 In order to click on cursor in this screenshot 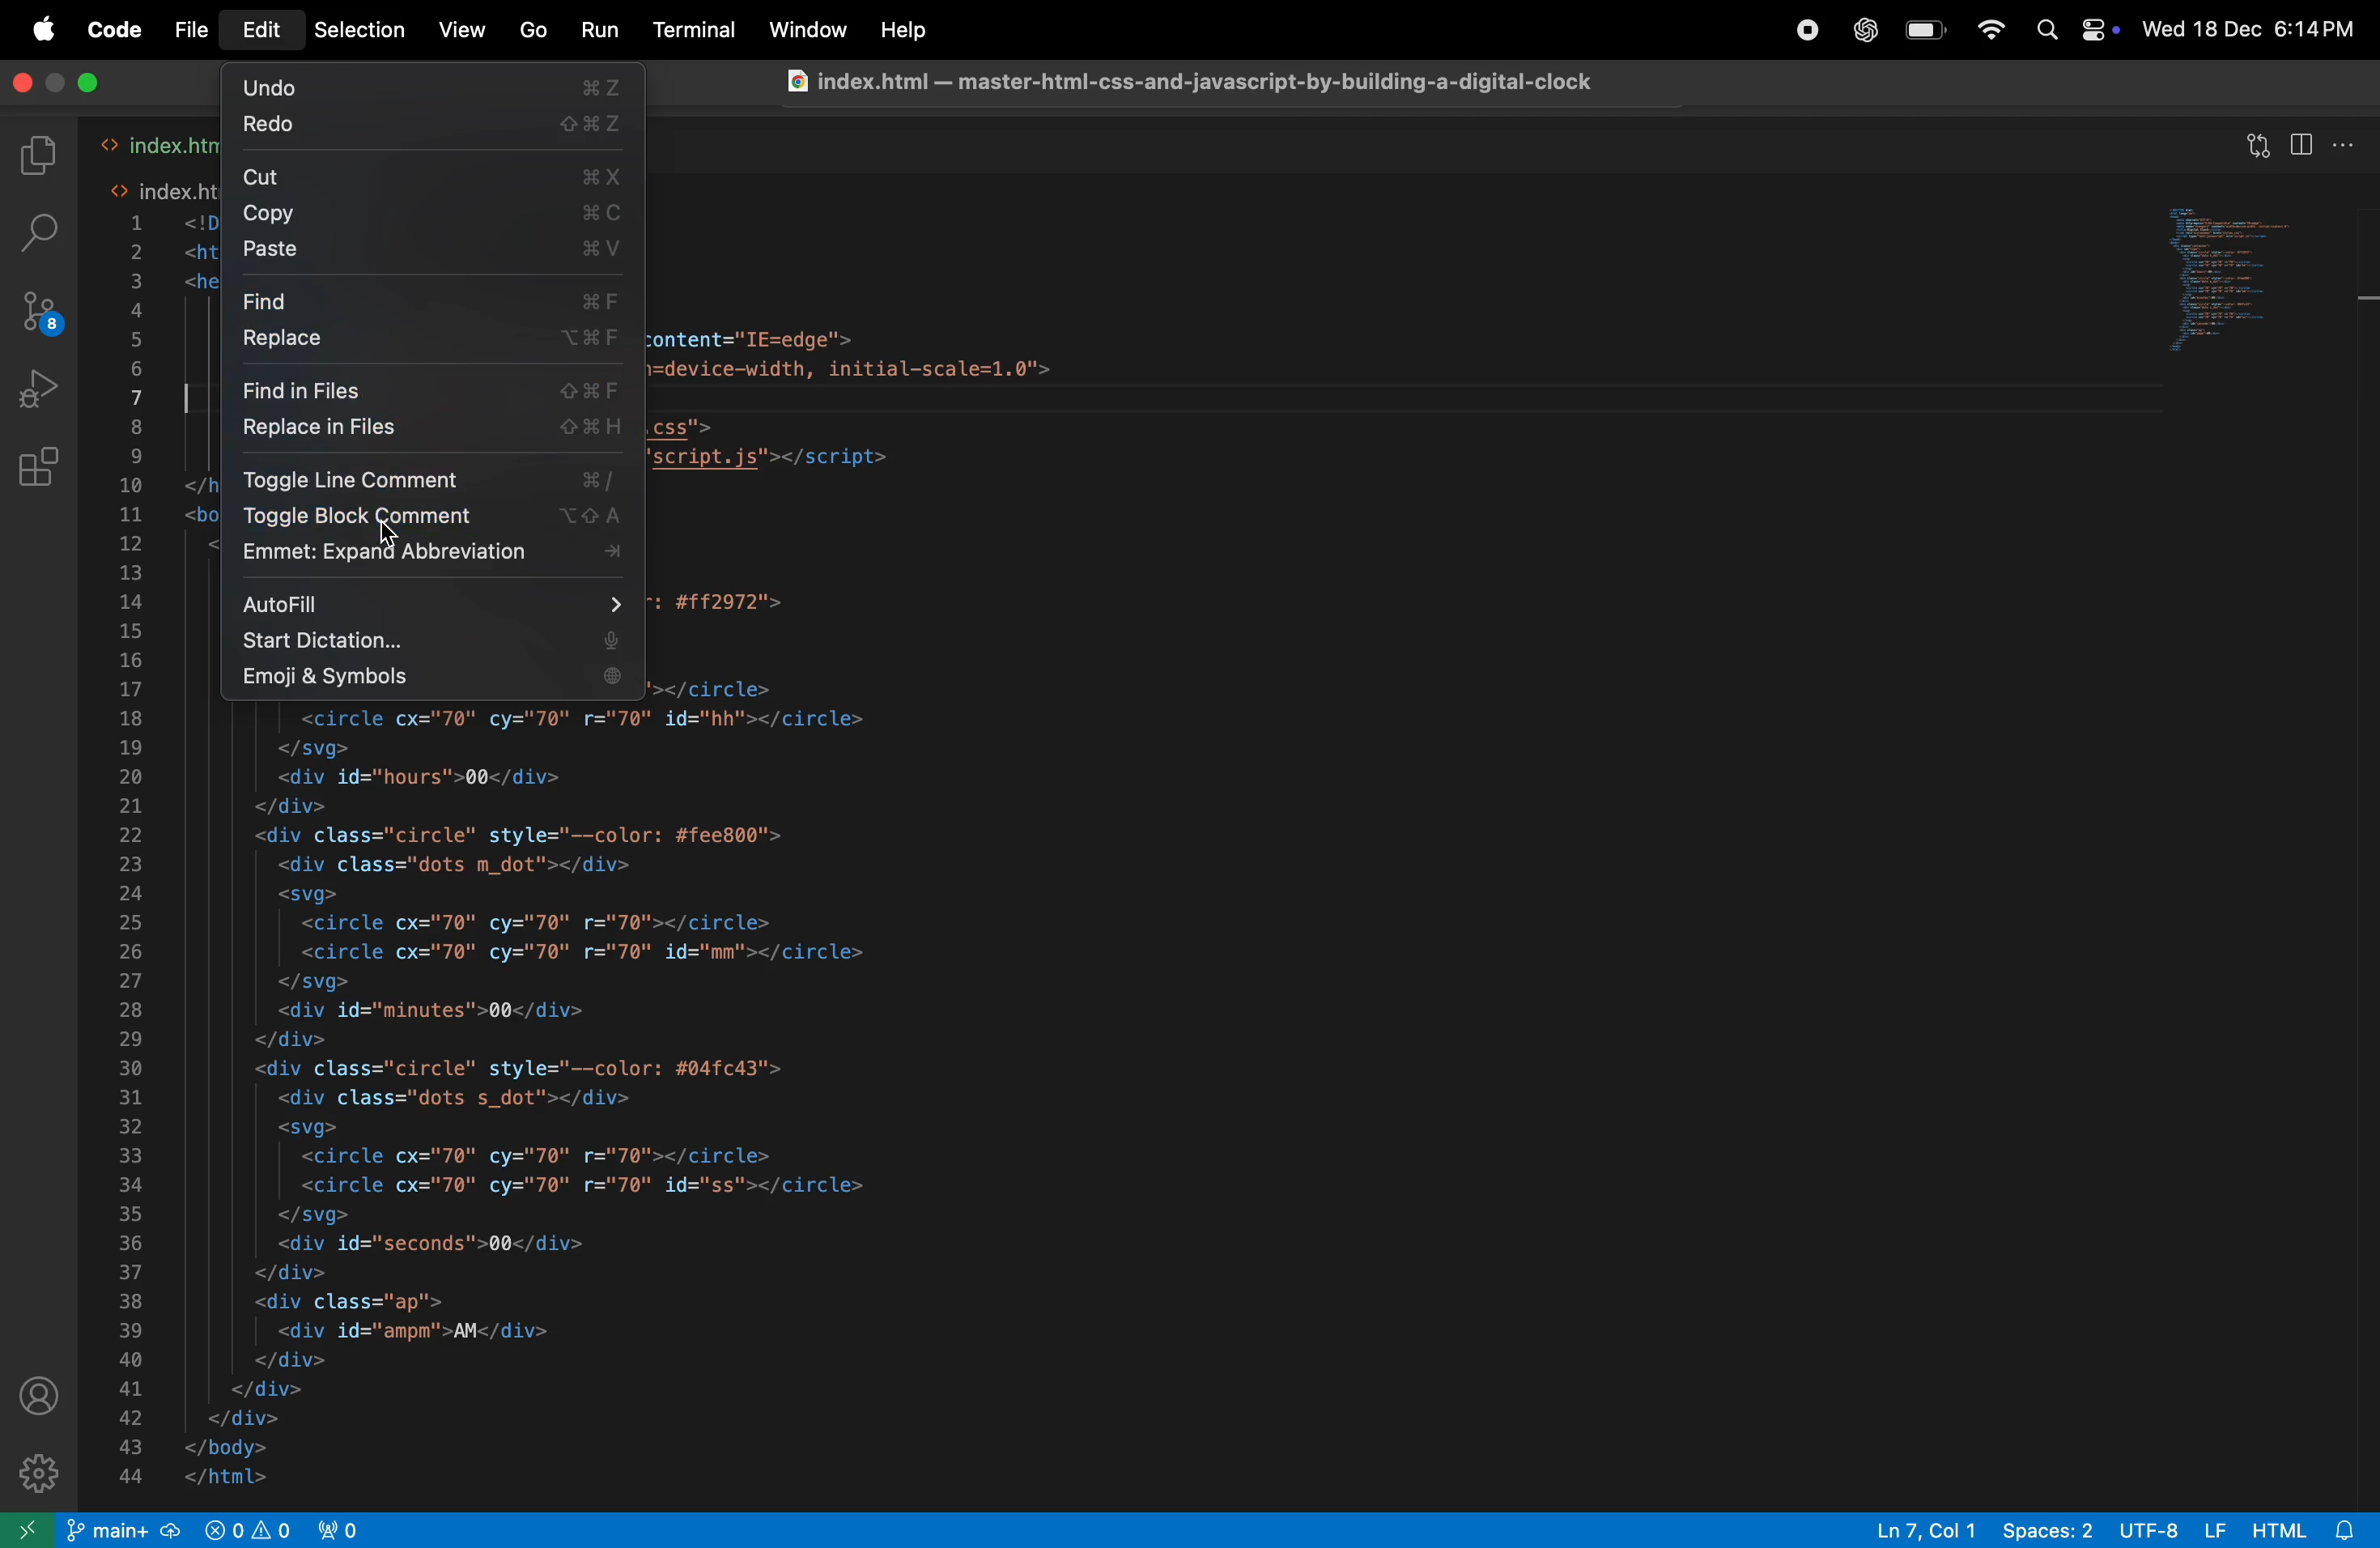, I will do `click(387, 536)`.